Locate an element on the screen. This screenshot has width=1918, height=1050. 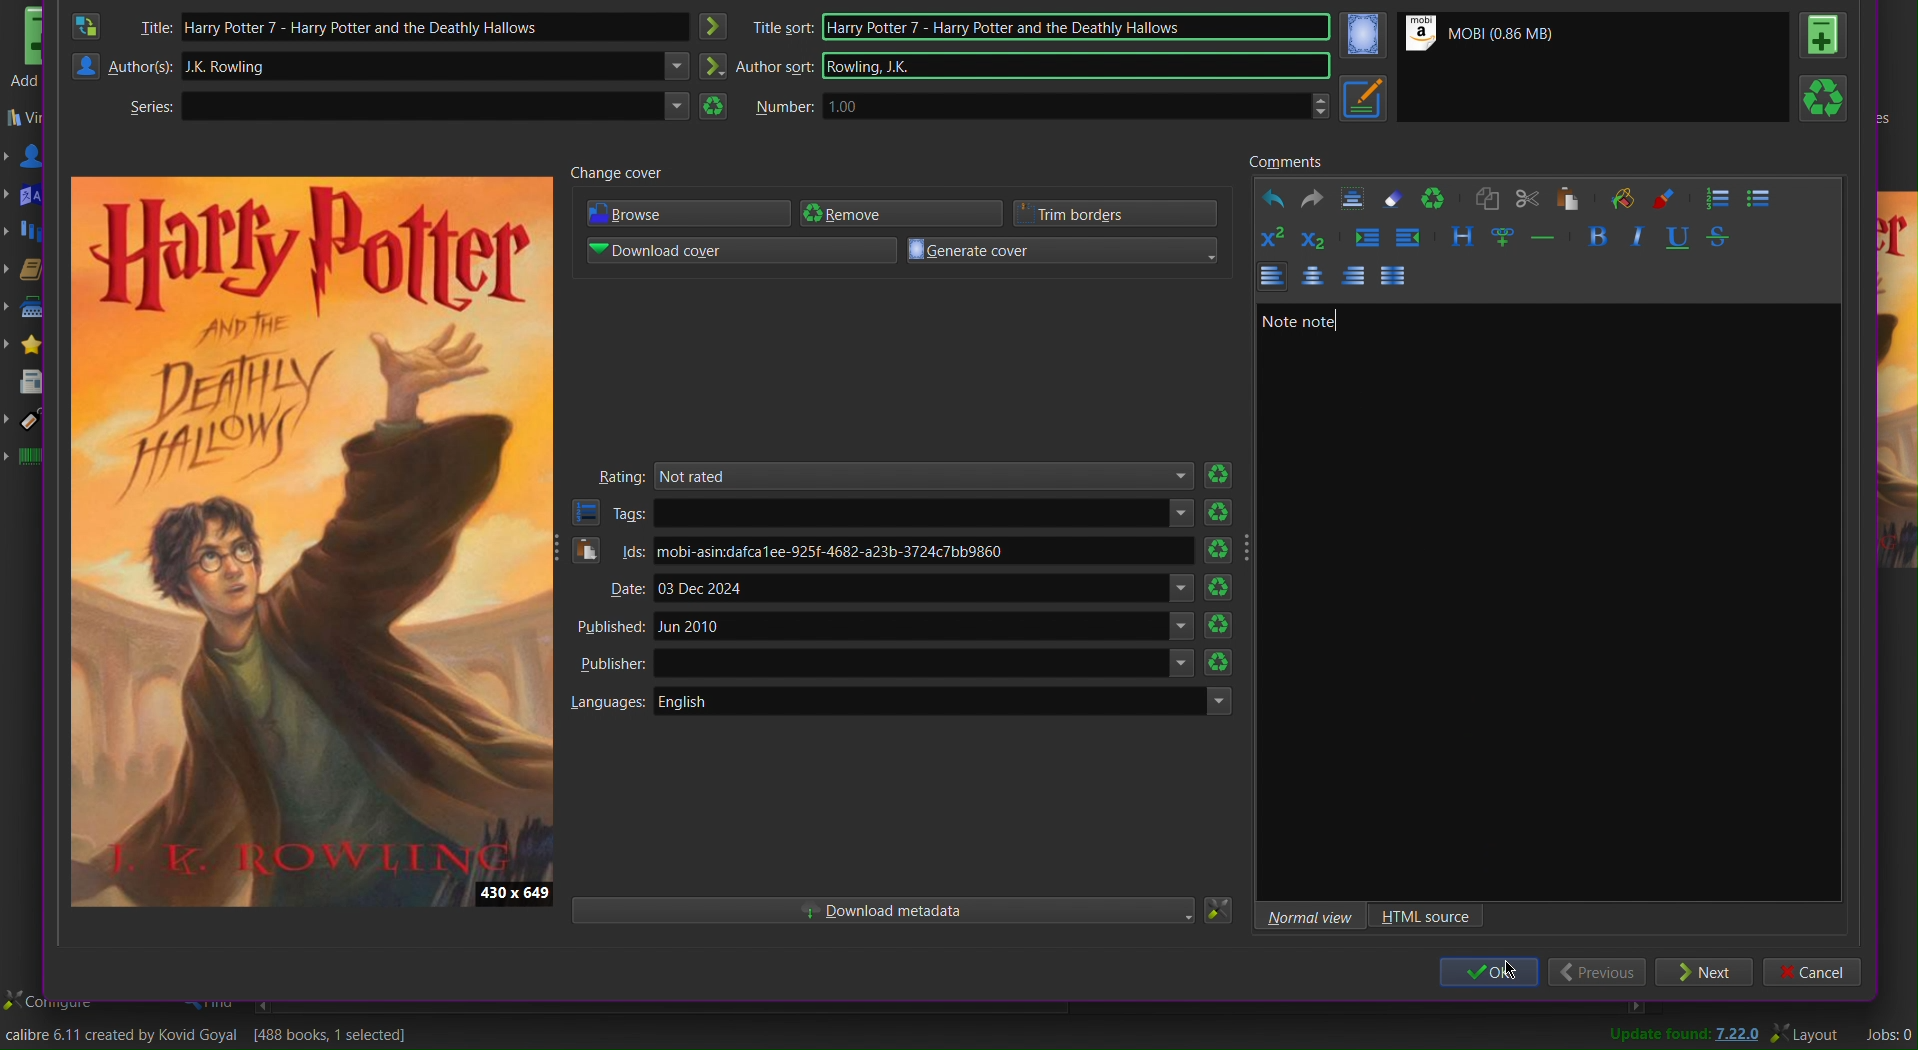
Trim borders is located at coordinates (1119, 213).